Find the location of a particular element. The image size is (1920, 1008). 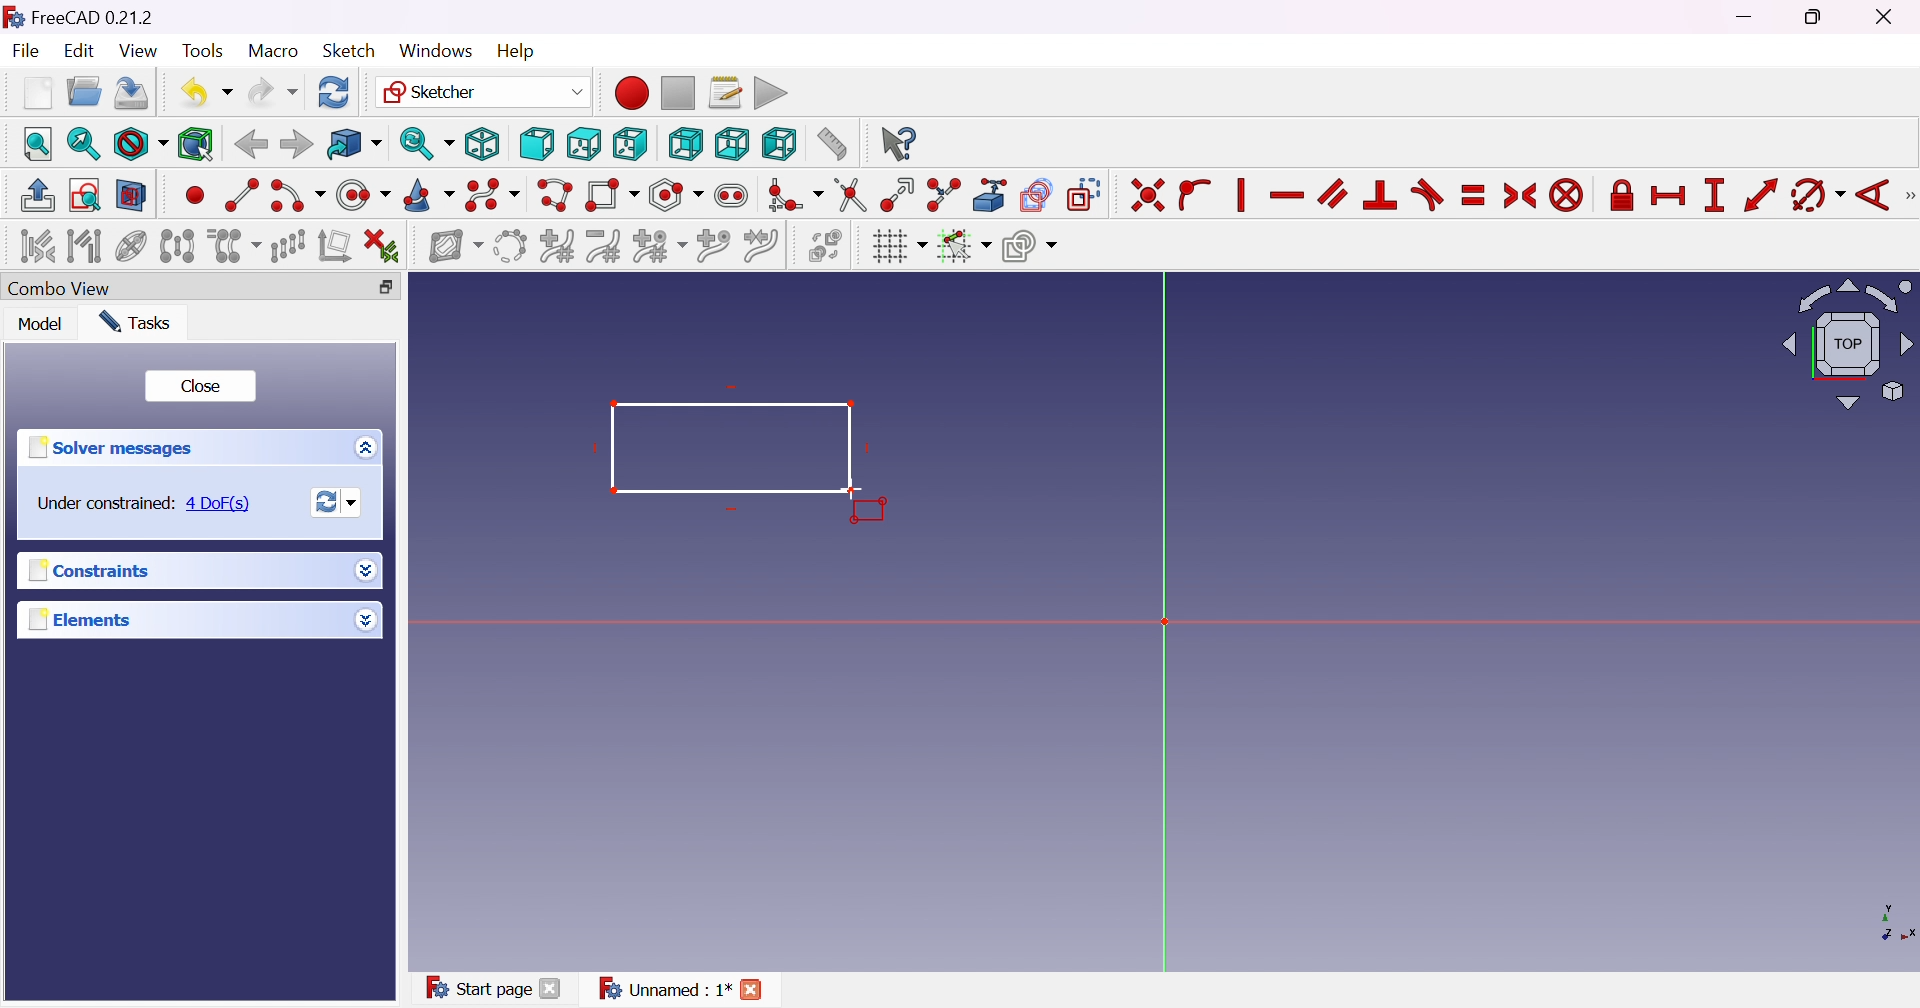

Macro recording... is located at coordinates (629, 92).